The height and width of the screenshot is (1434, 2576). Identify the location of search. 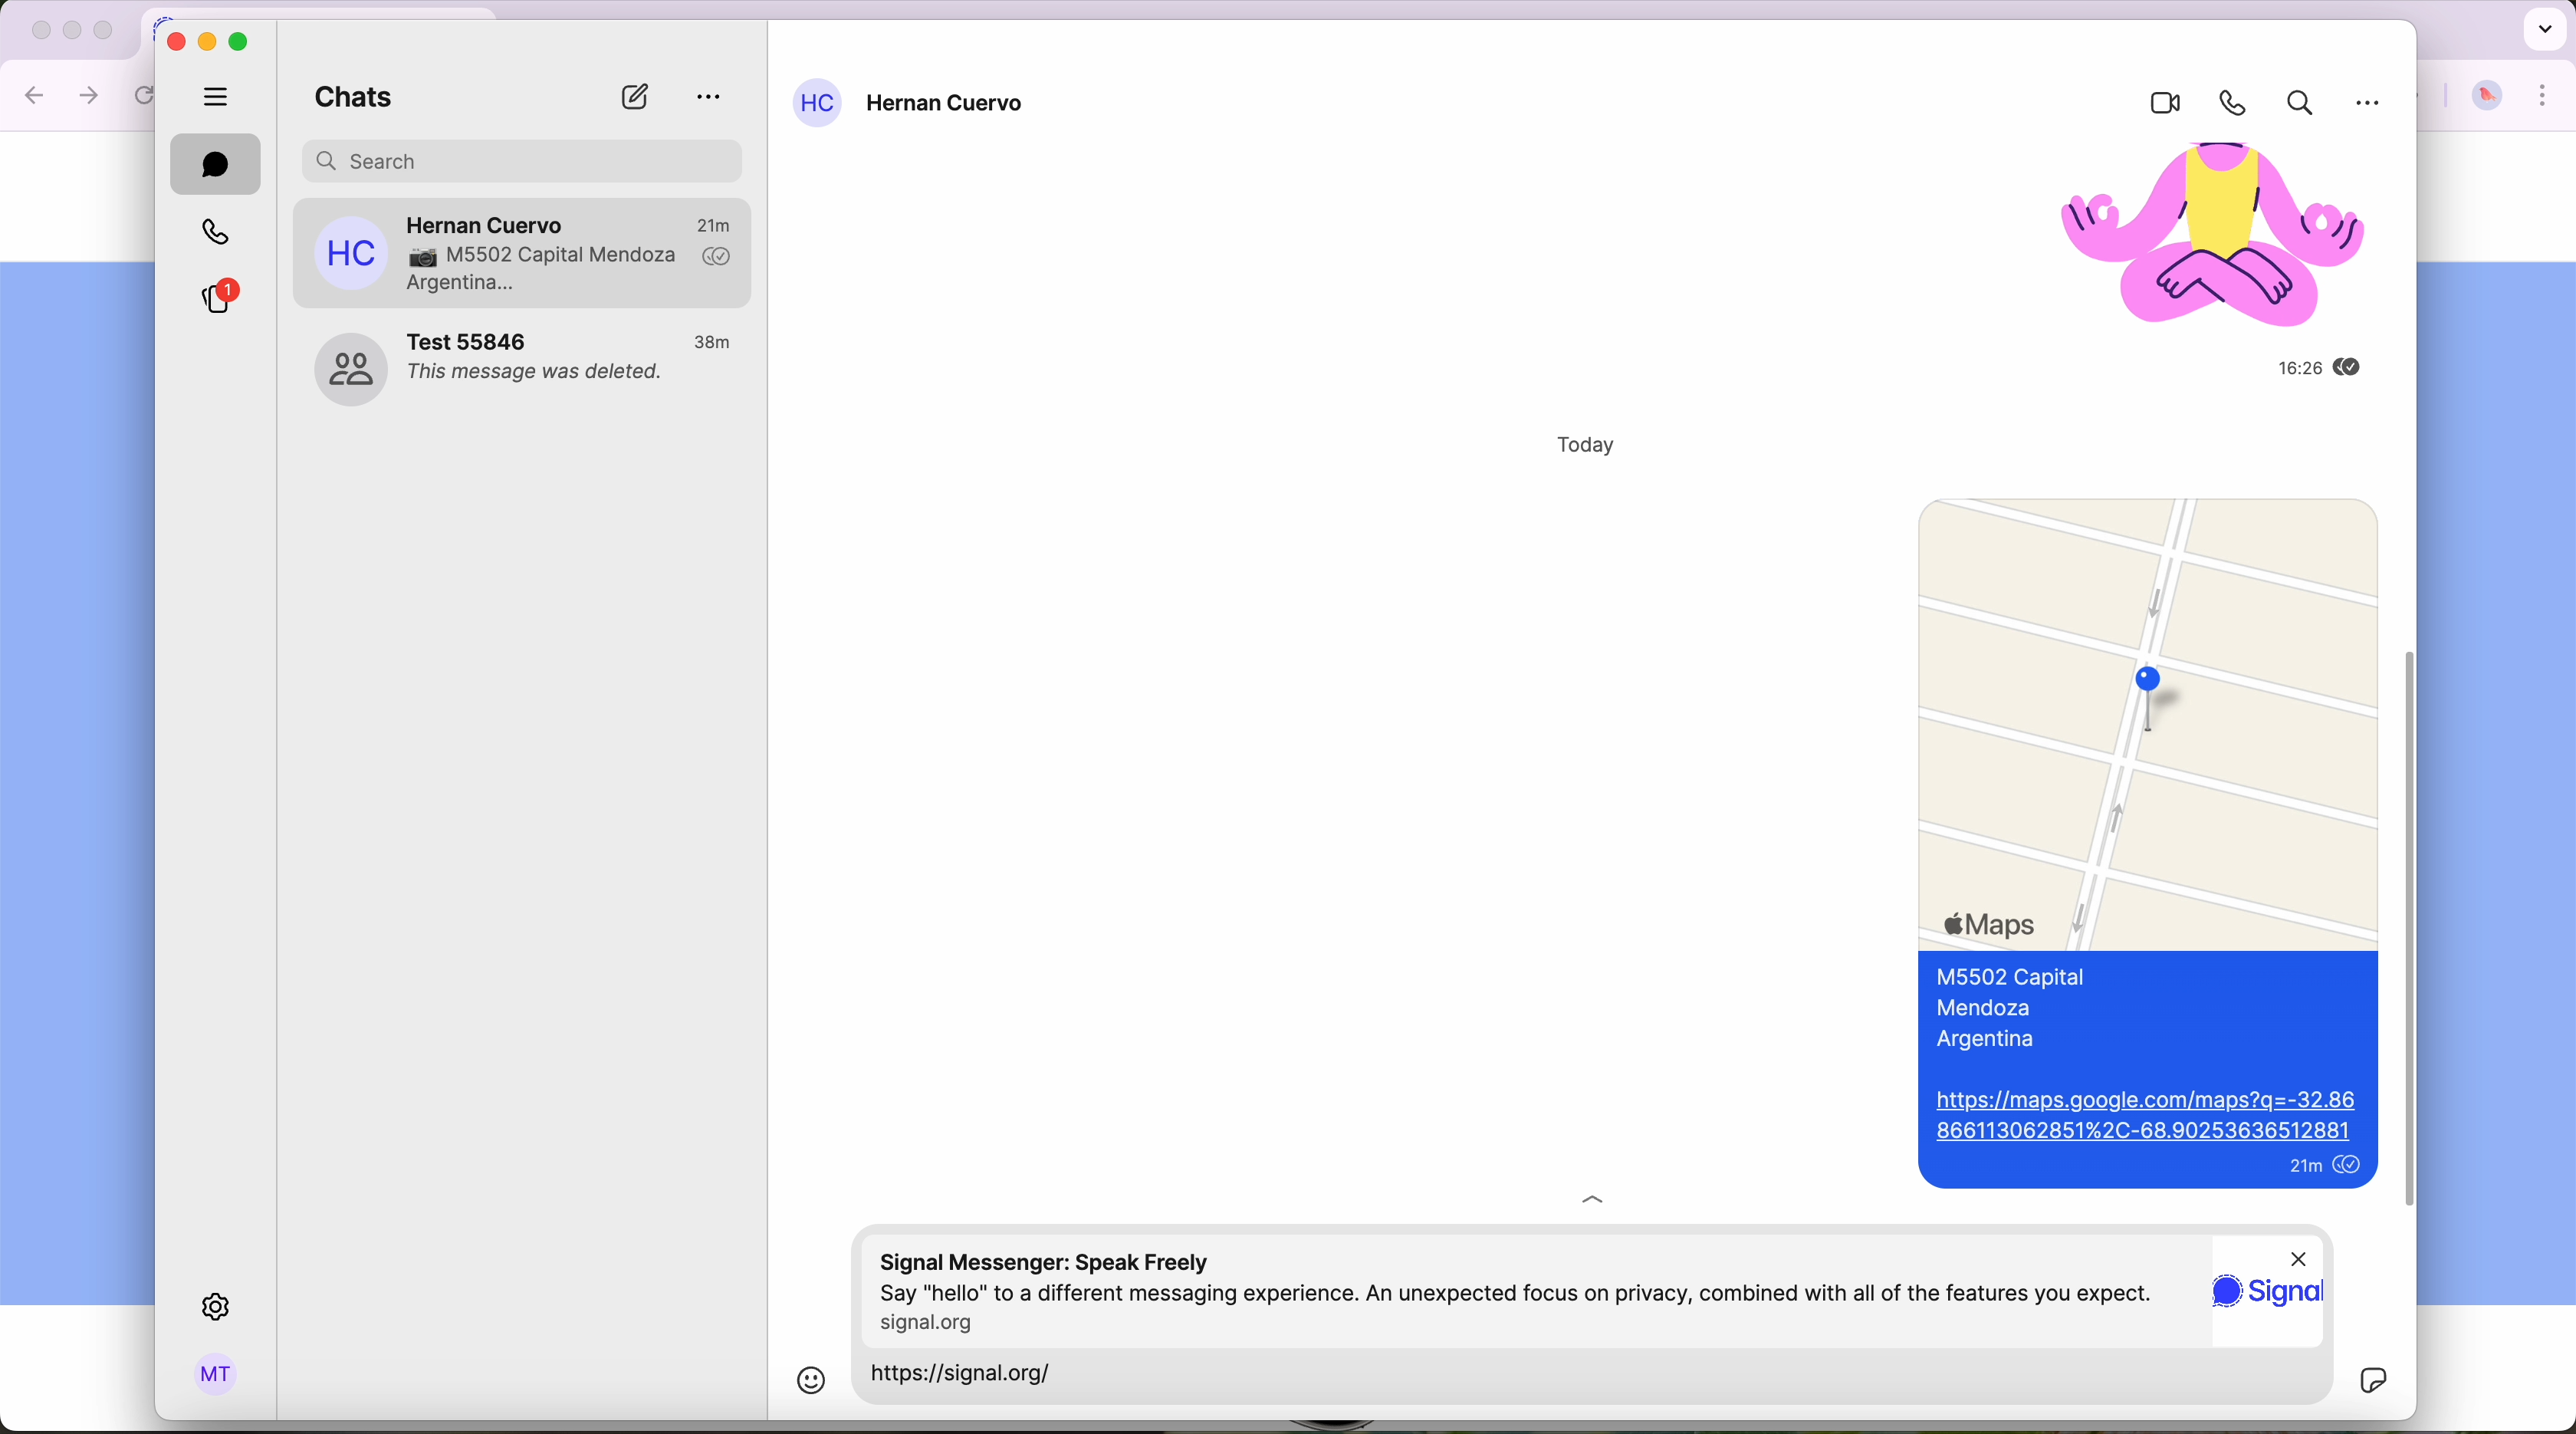
(2295, 106).